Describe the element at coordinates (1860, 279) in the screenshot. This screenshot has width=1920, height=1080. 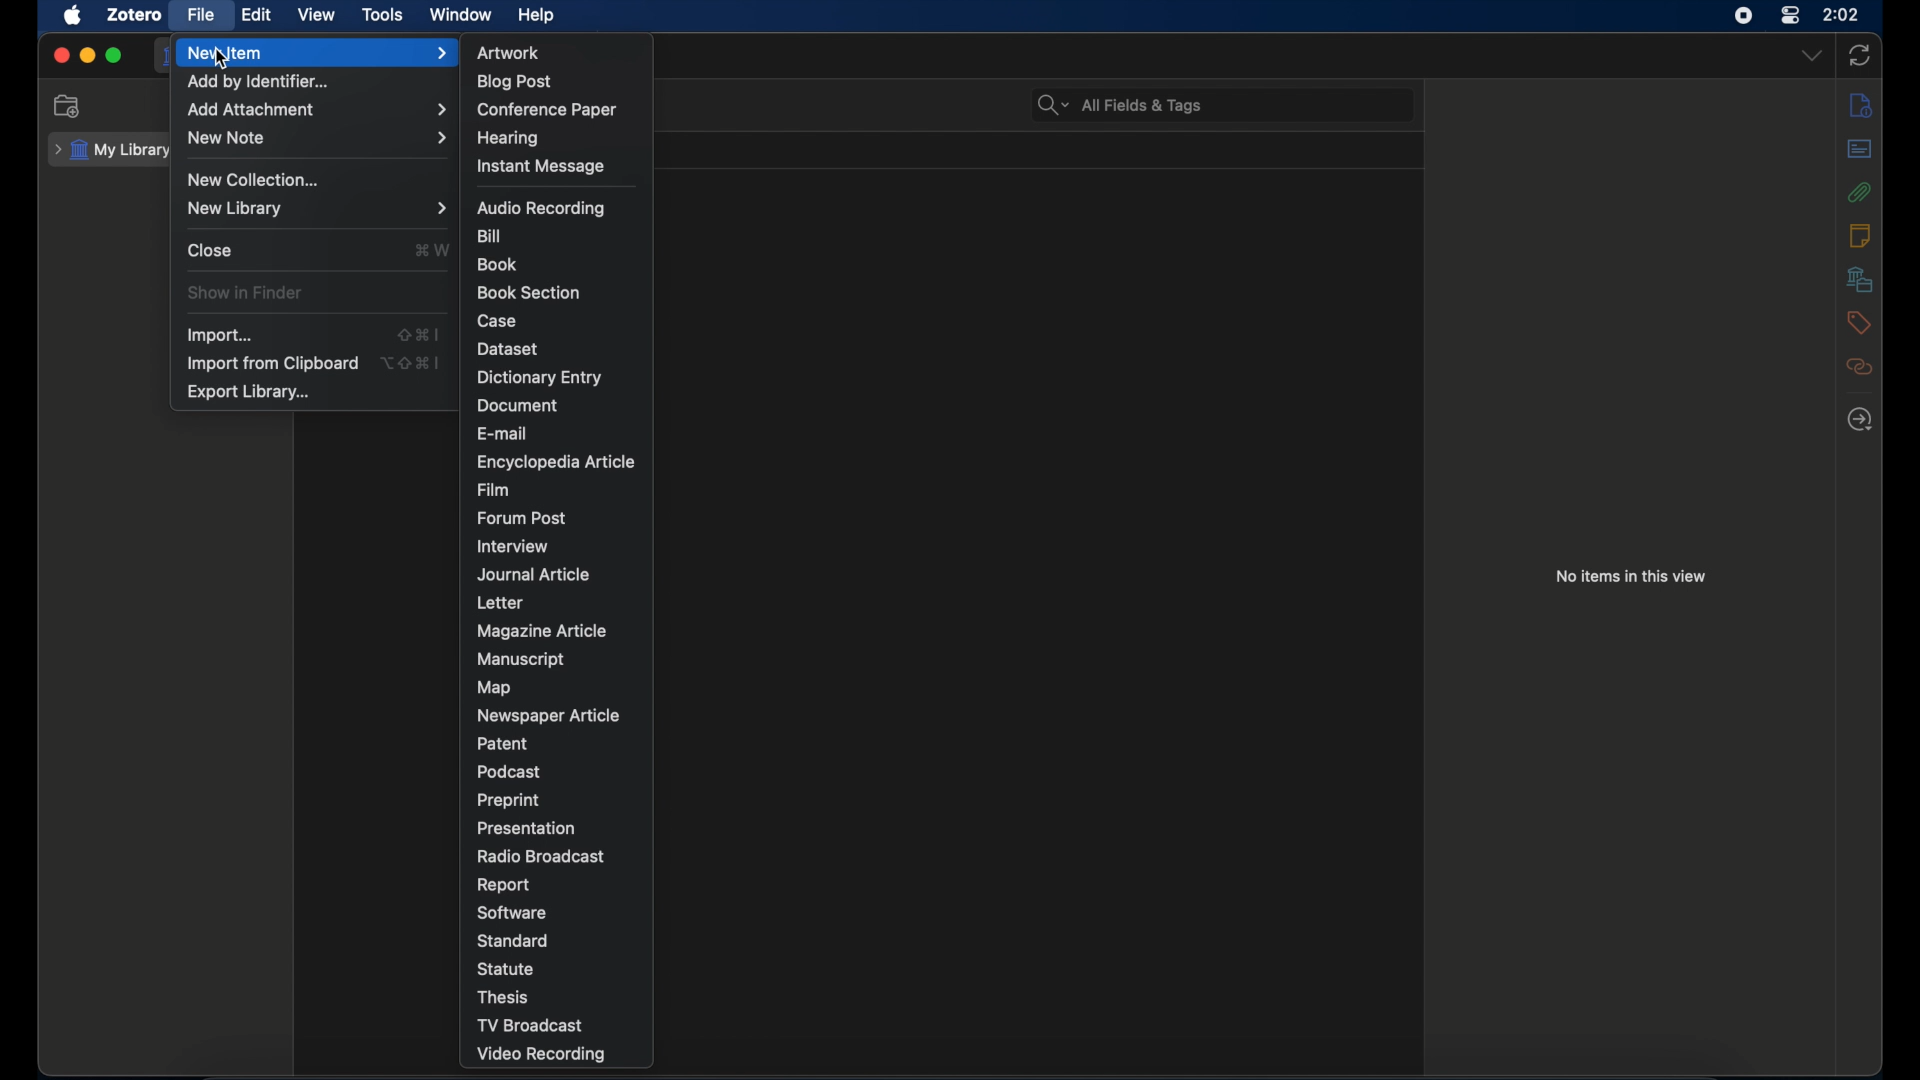
I see `libraries` at that location.